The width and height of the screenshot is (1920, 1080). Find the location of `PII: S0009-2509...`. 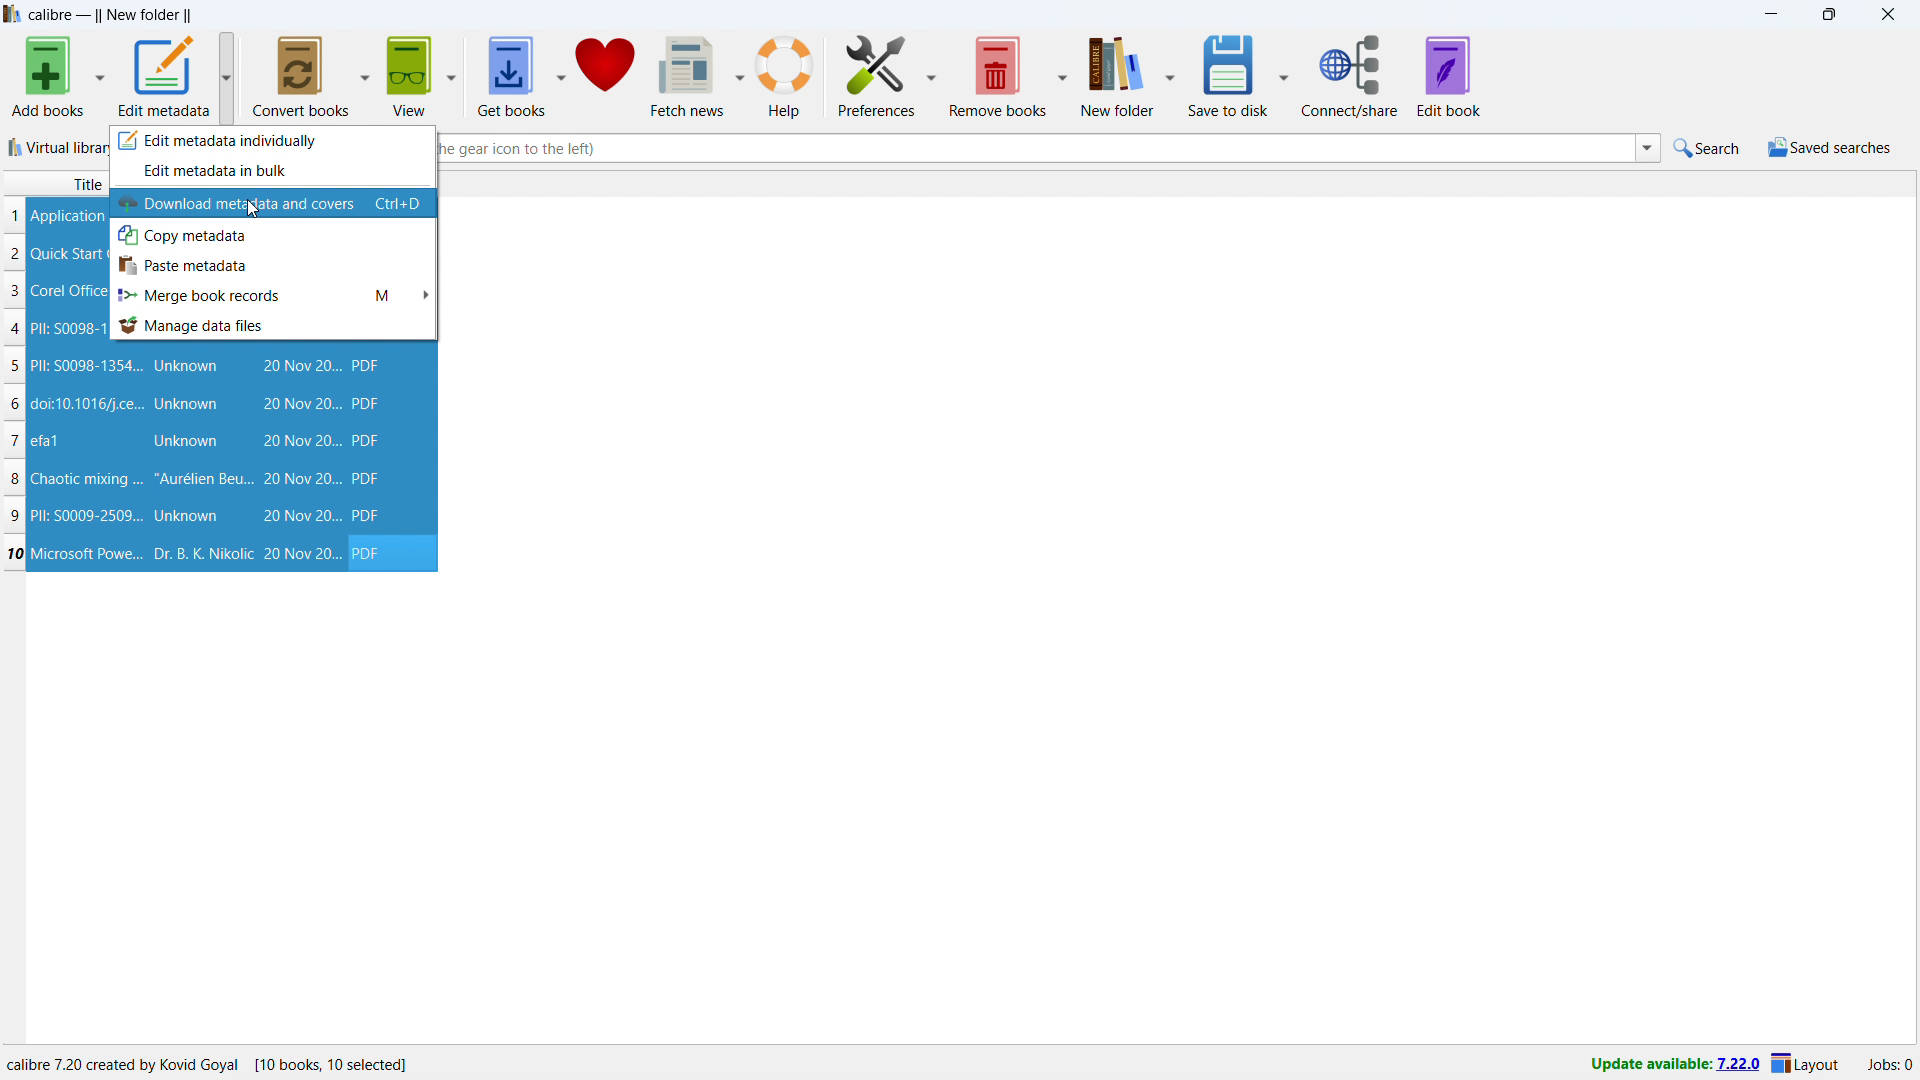

PII: S0009-2509... is located at coordinates (89, 514).